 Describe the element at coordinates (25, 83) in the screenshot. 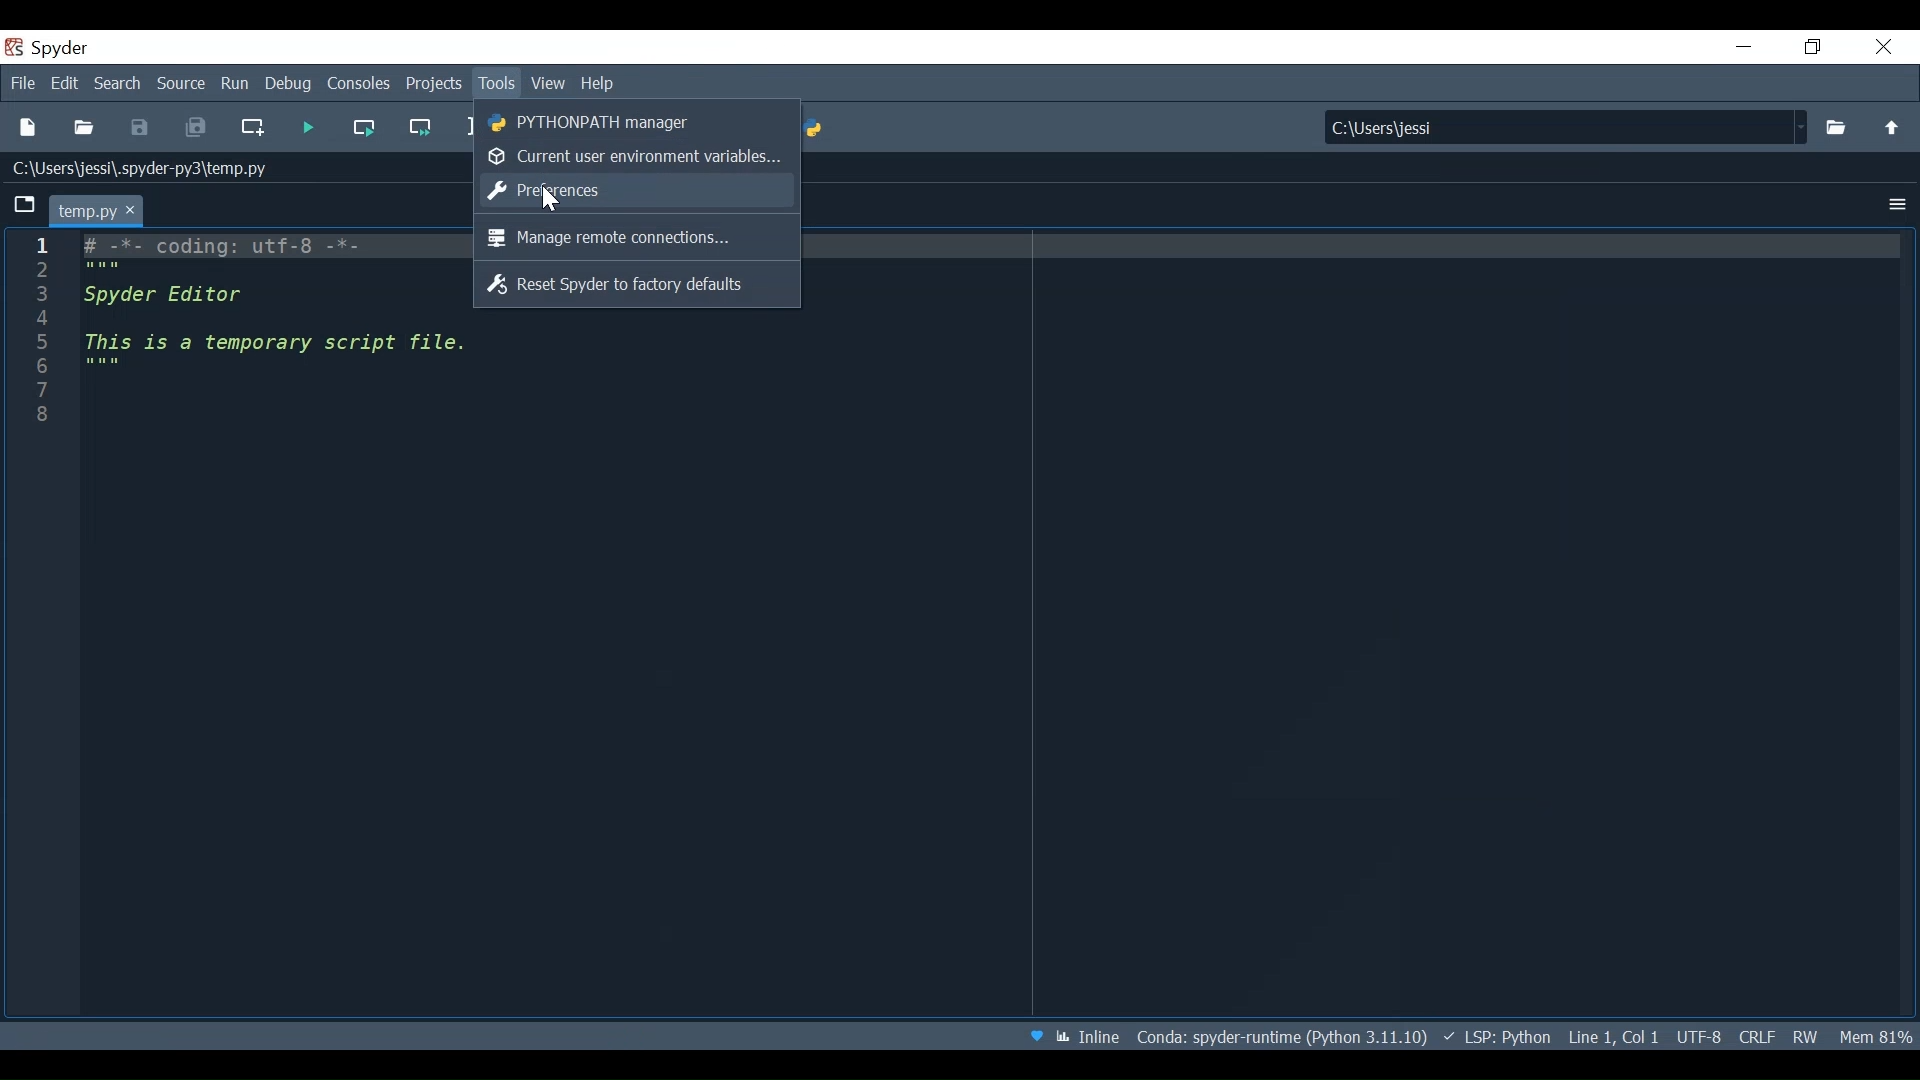

I see `File` at that location.